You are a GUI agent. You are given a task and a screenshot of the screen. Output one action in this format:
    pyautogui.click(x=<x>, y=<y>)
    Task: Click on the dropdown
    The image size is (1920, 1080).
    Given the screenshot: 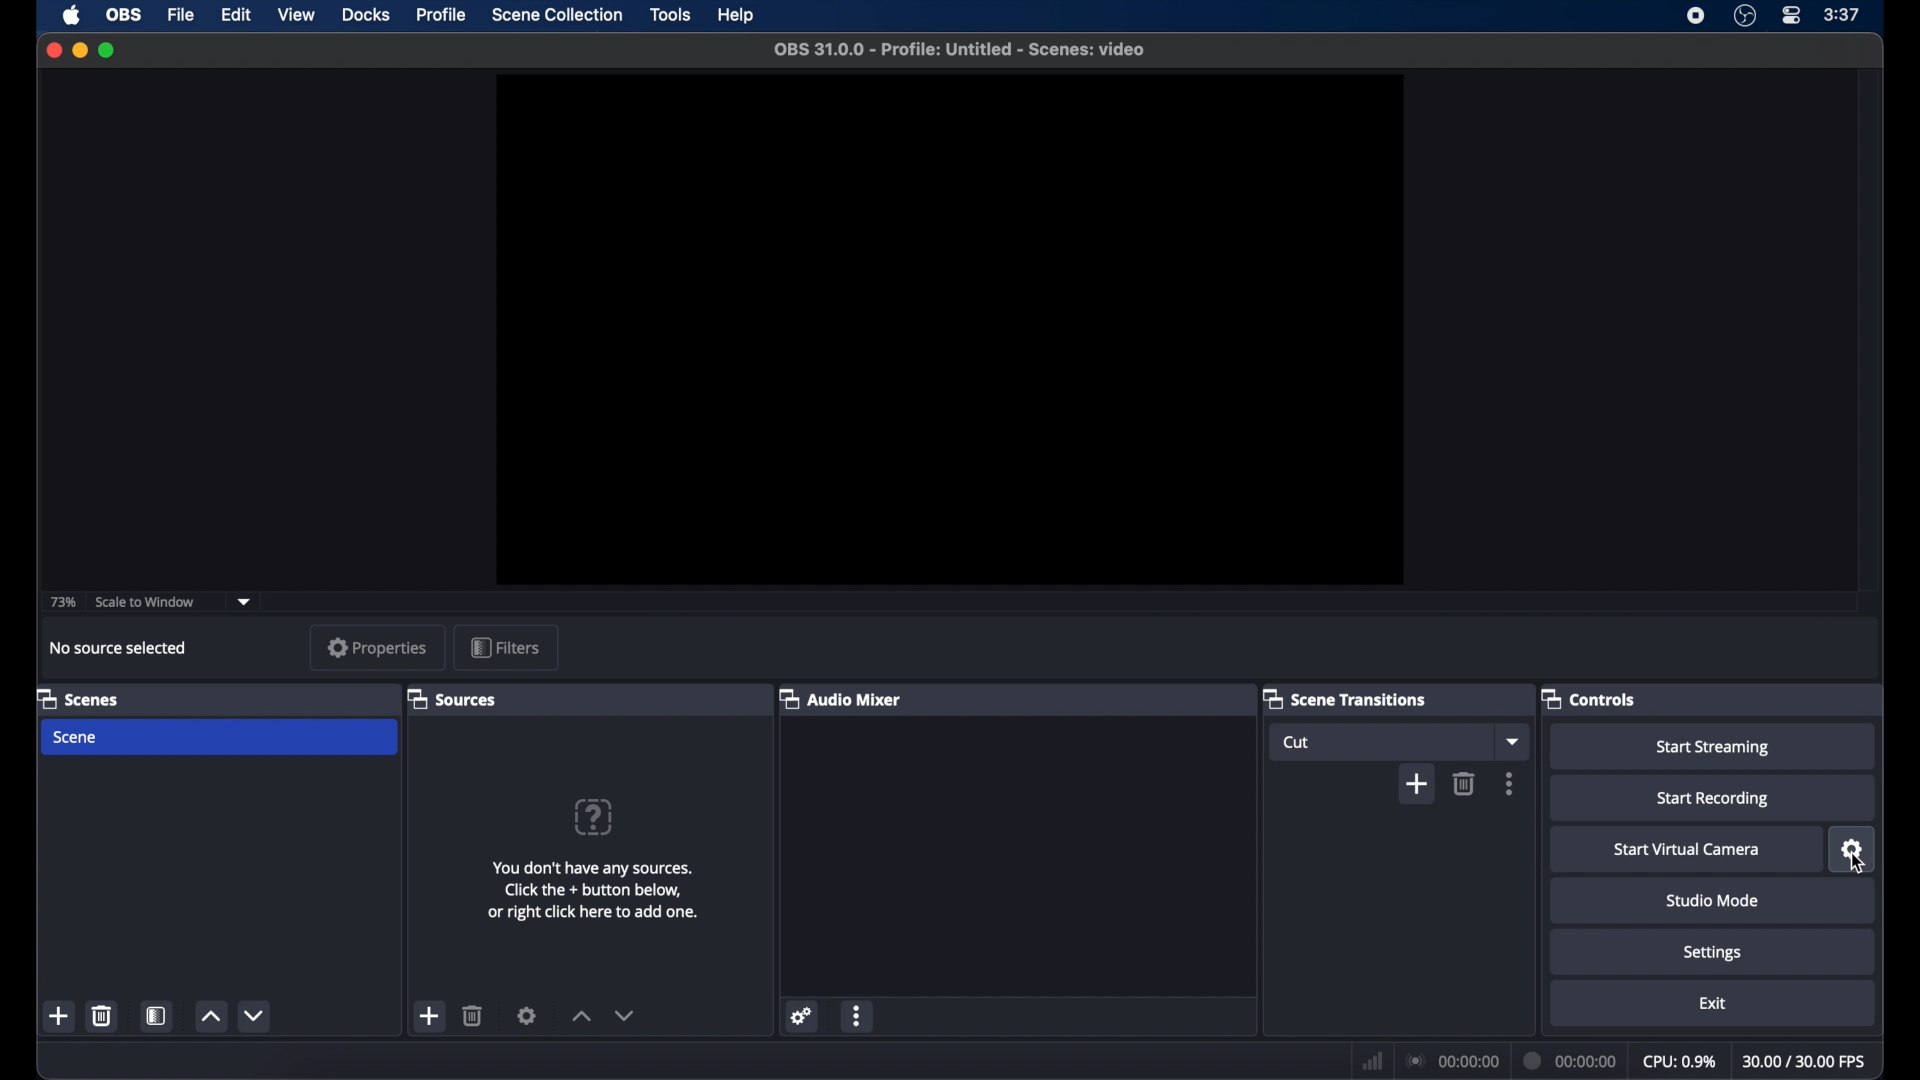 What is the action you would take?
    pyautogui.click(x=1511, y=741)
    